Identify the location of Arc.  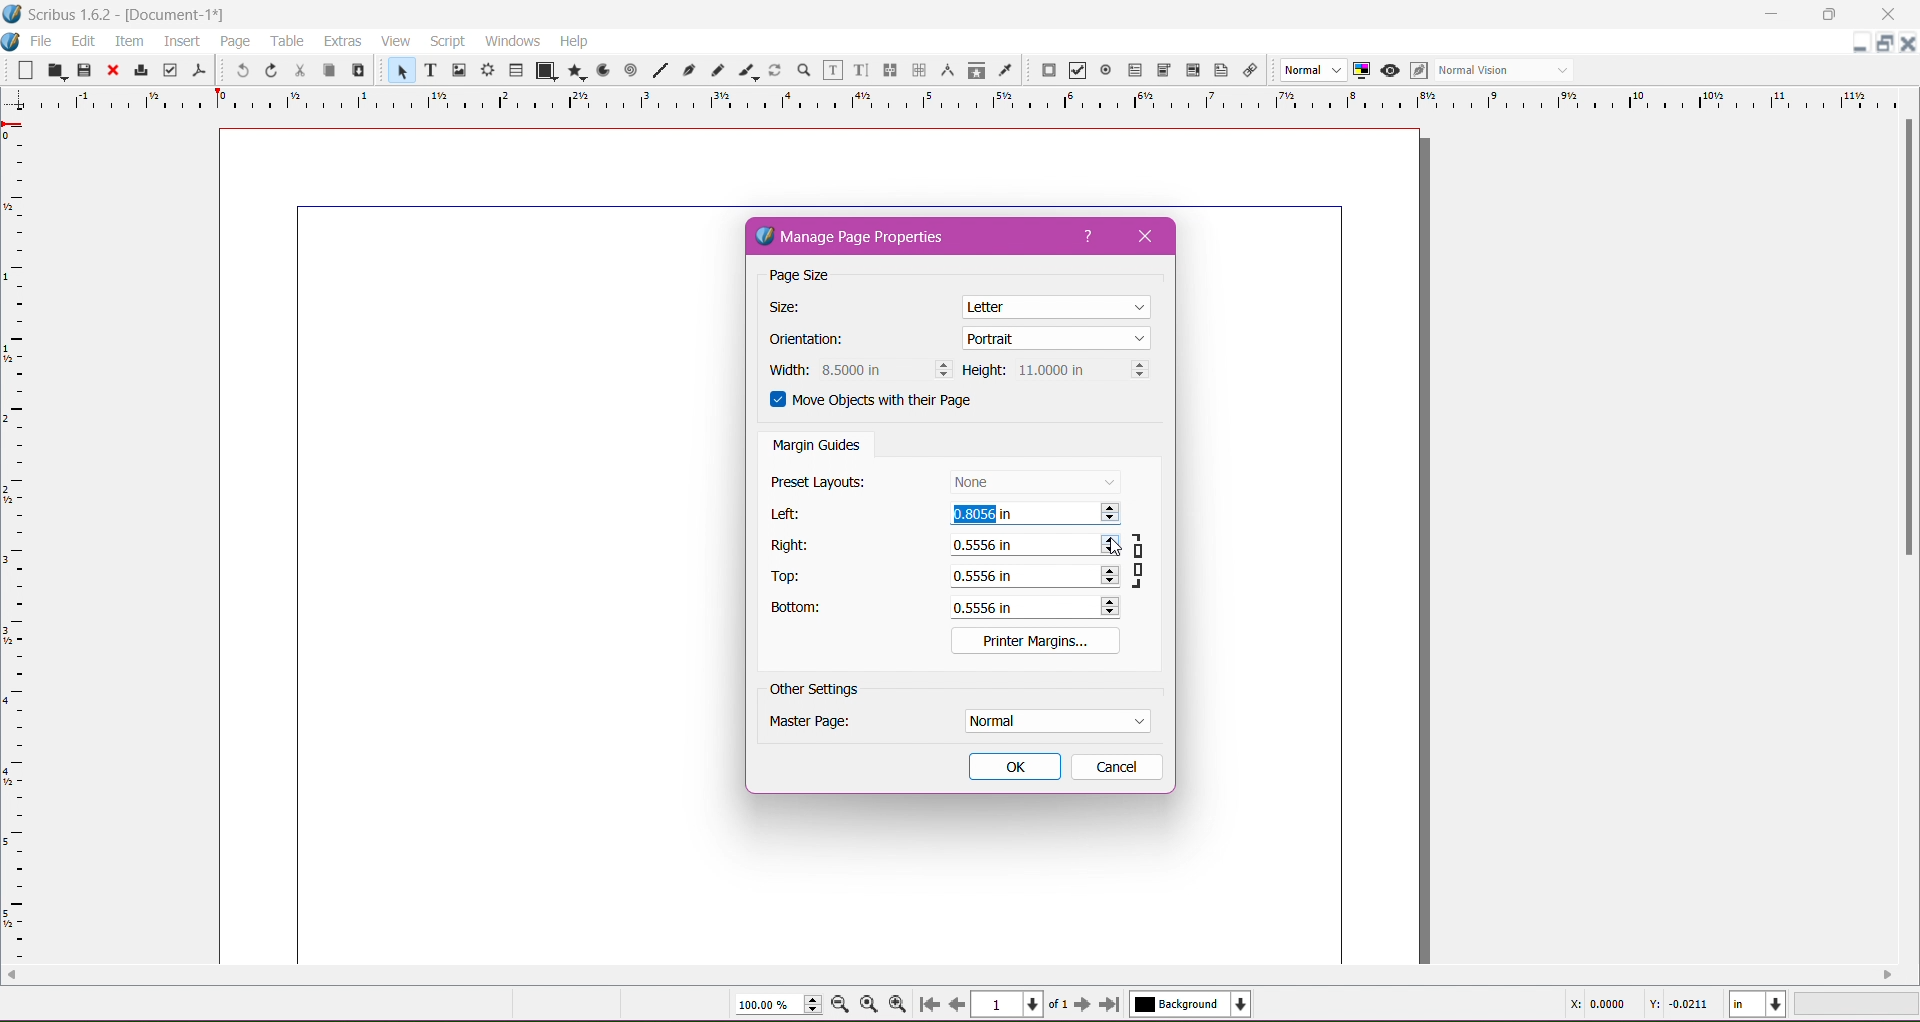
(602, 70).